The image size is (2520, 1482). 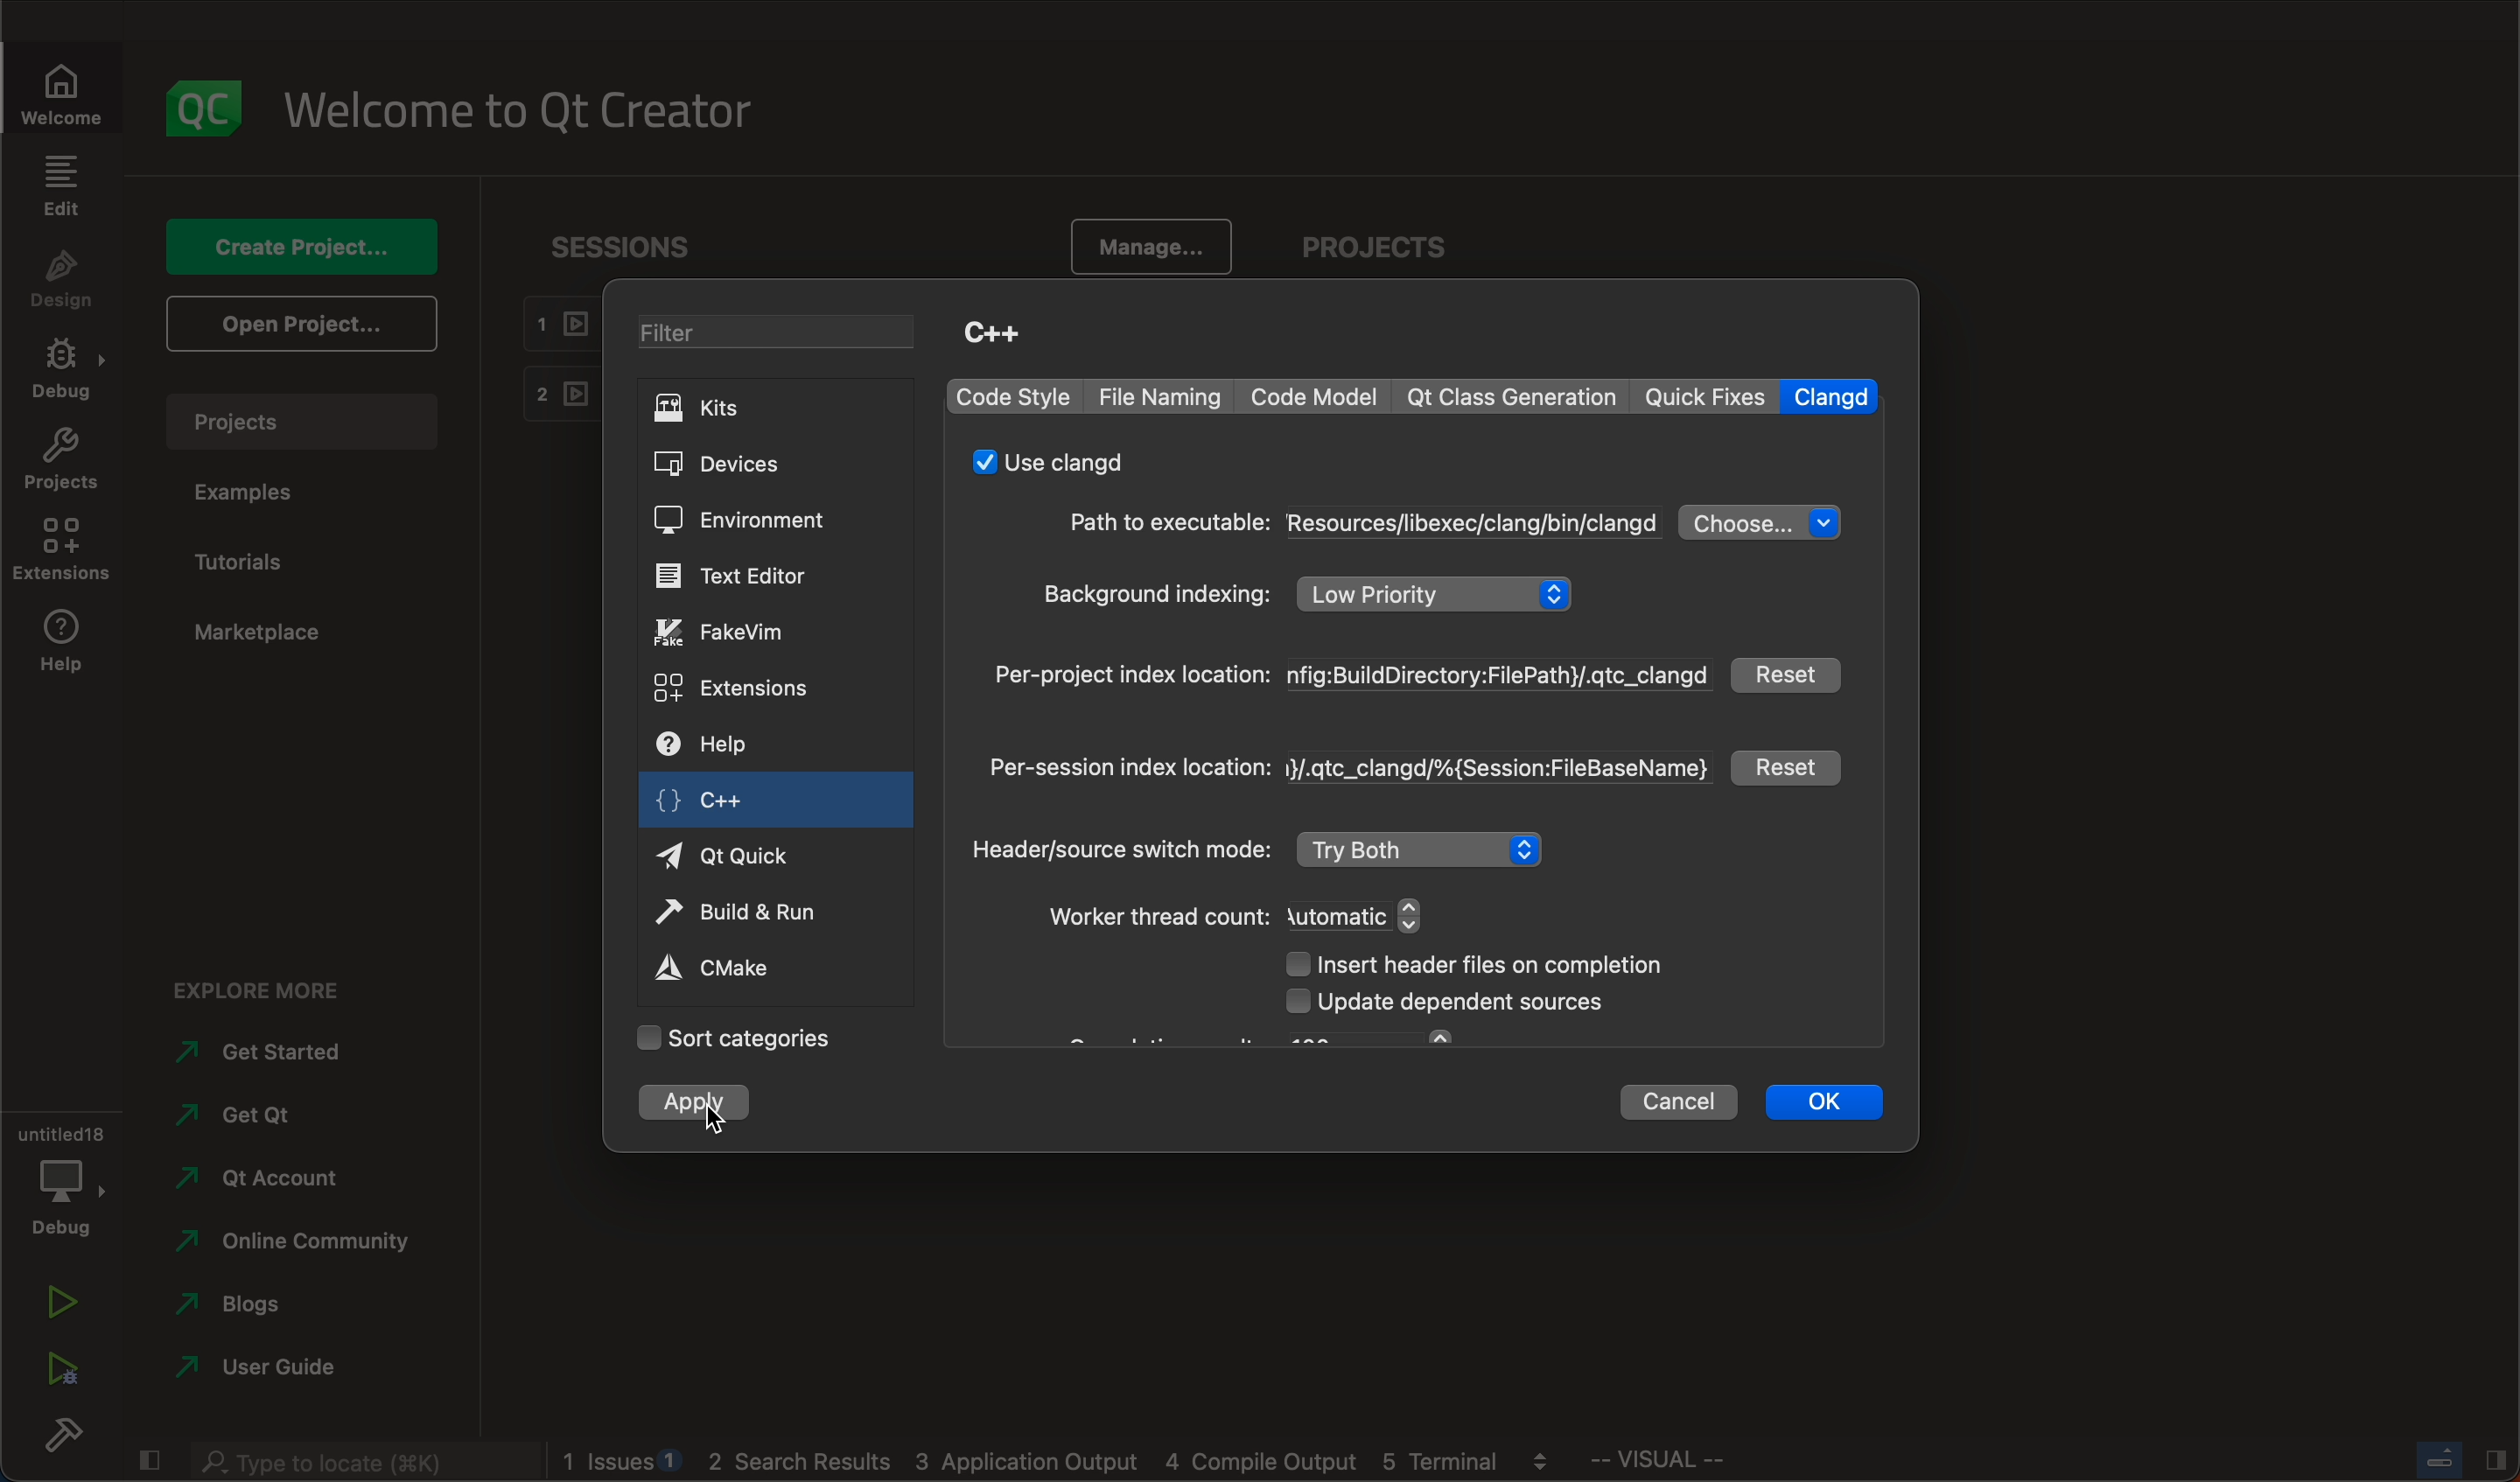 What do you see at coordinates (1002, 337) in the screenshot?
I see `C++` at bounding box center [1002, 337].